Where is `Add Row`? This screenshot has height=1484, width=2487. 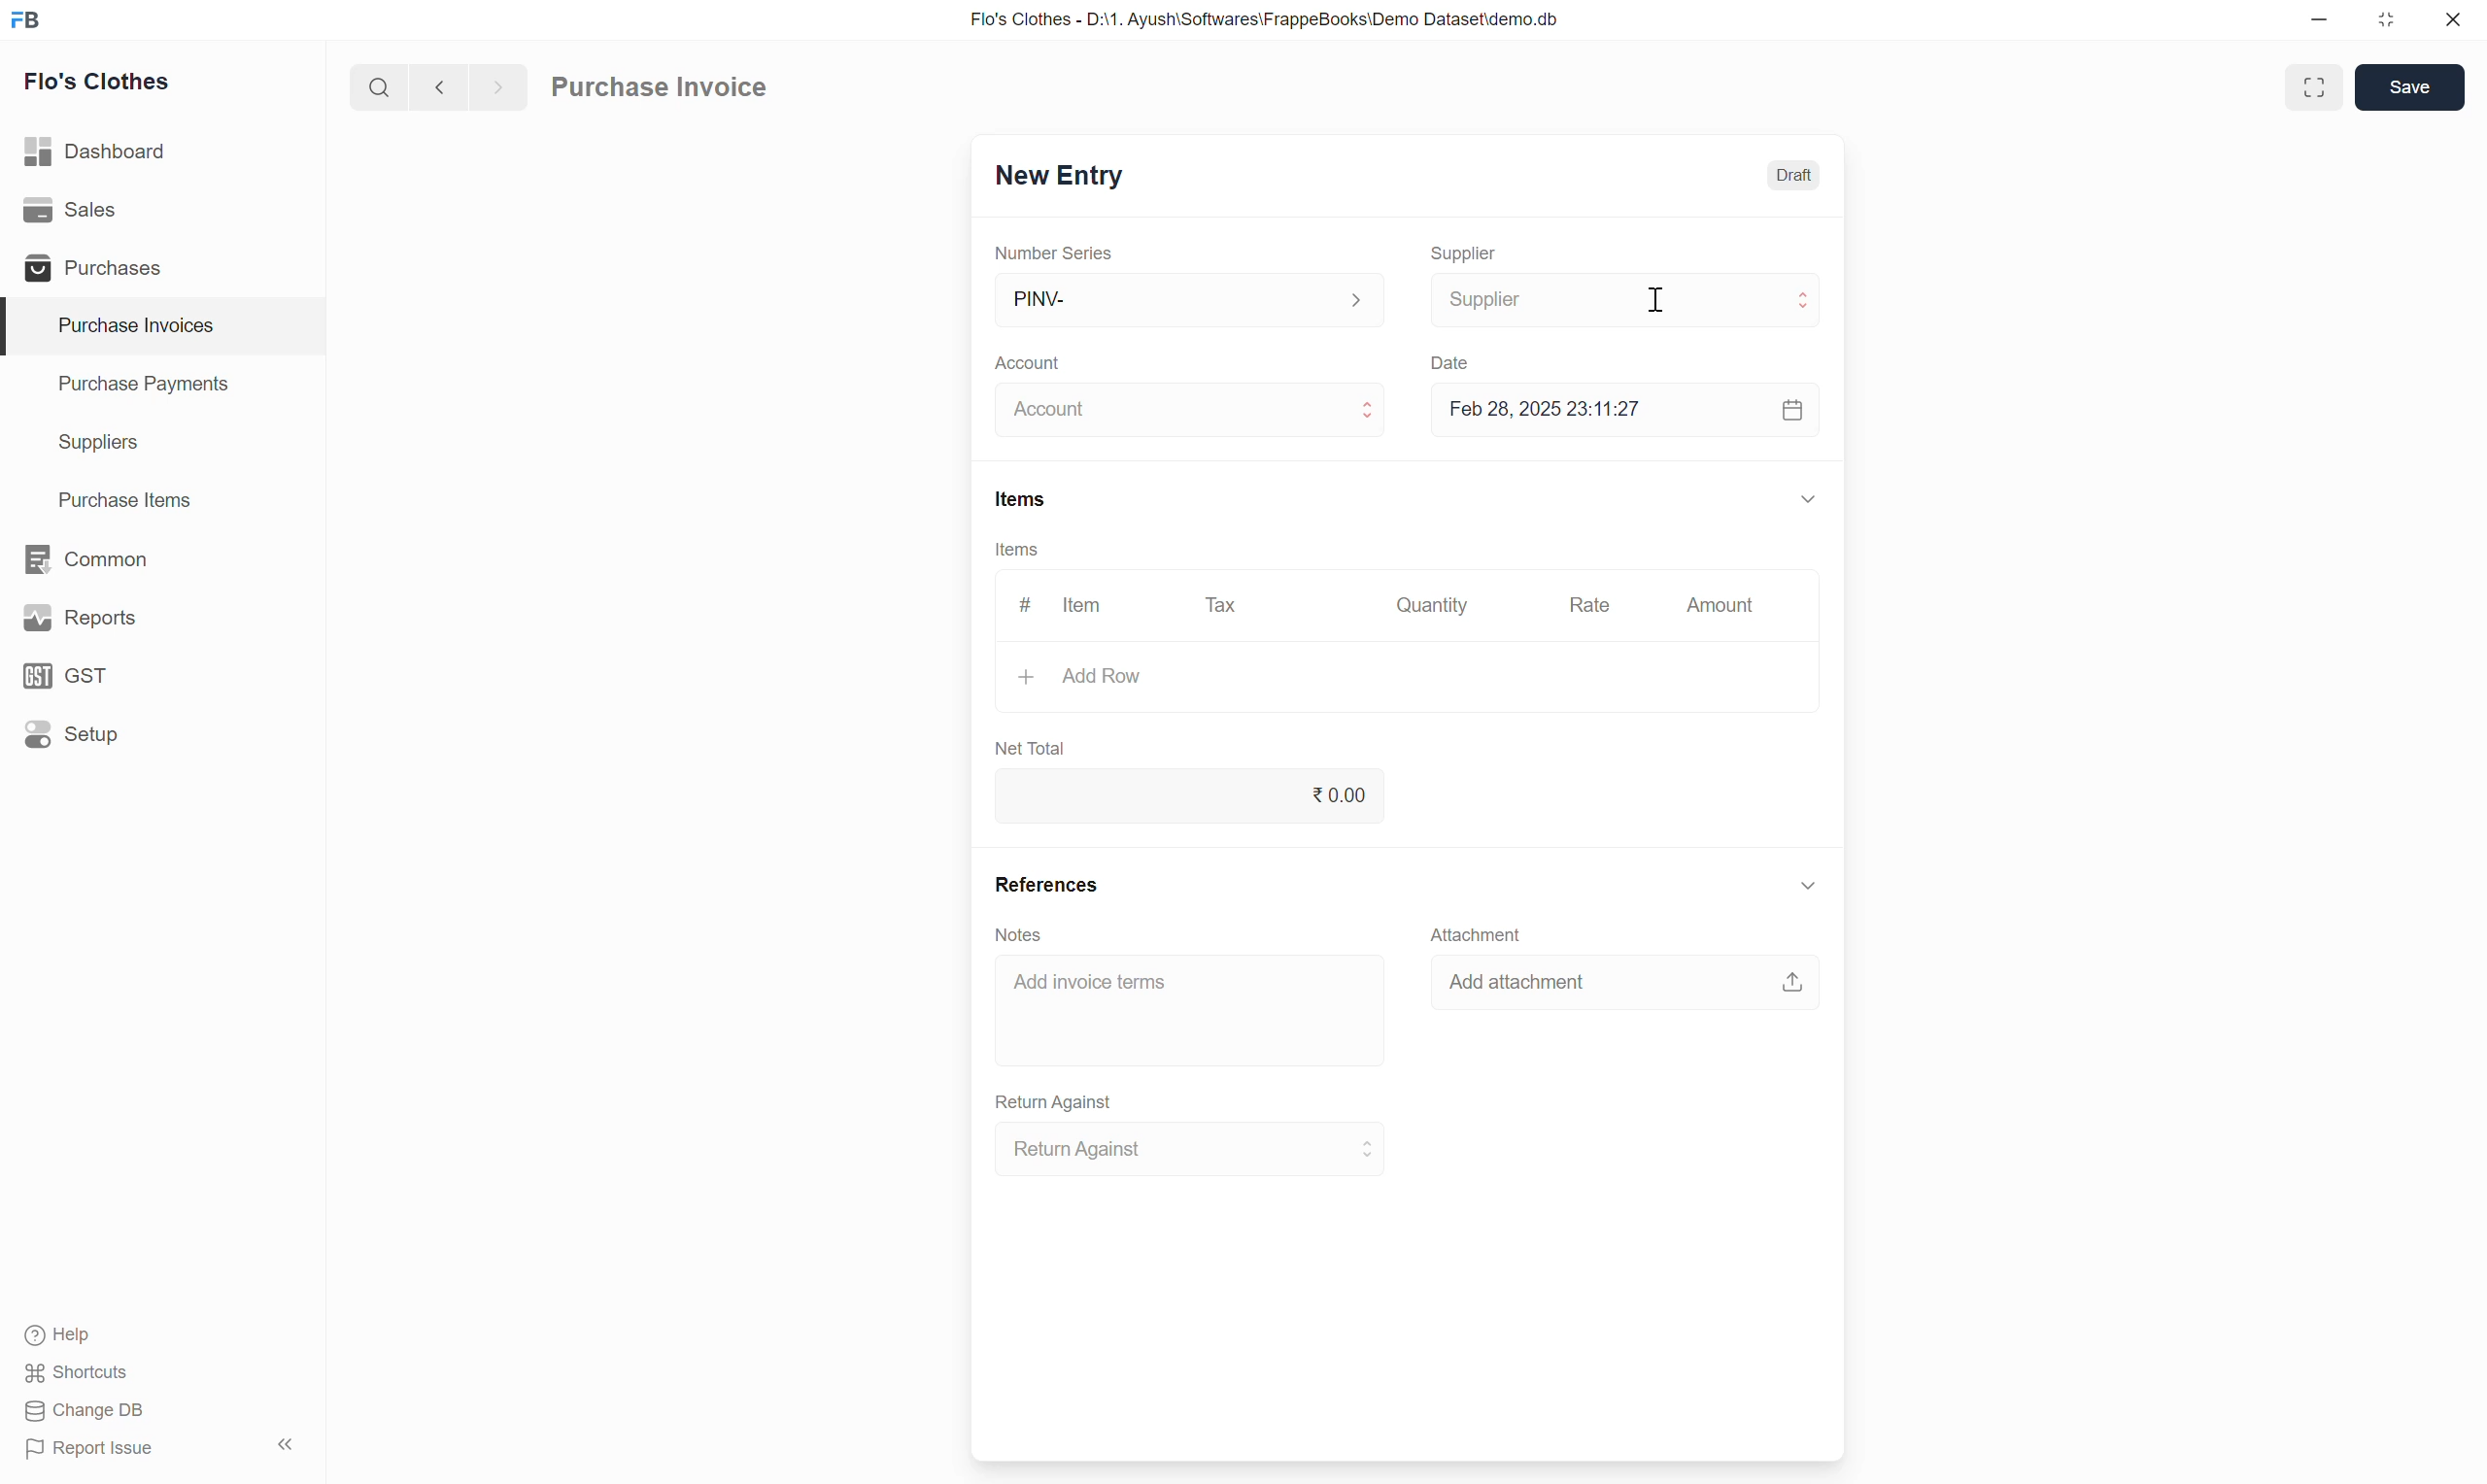
Add Row is located at coordinates (1405, 677).